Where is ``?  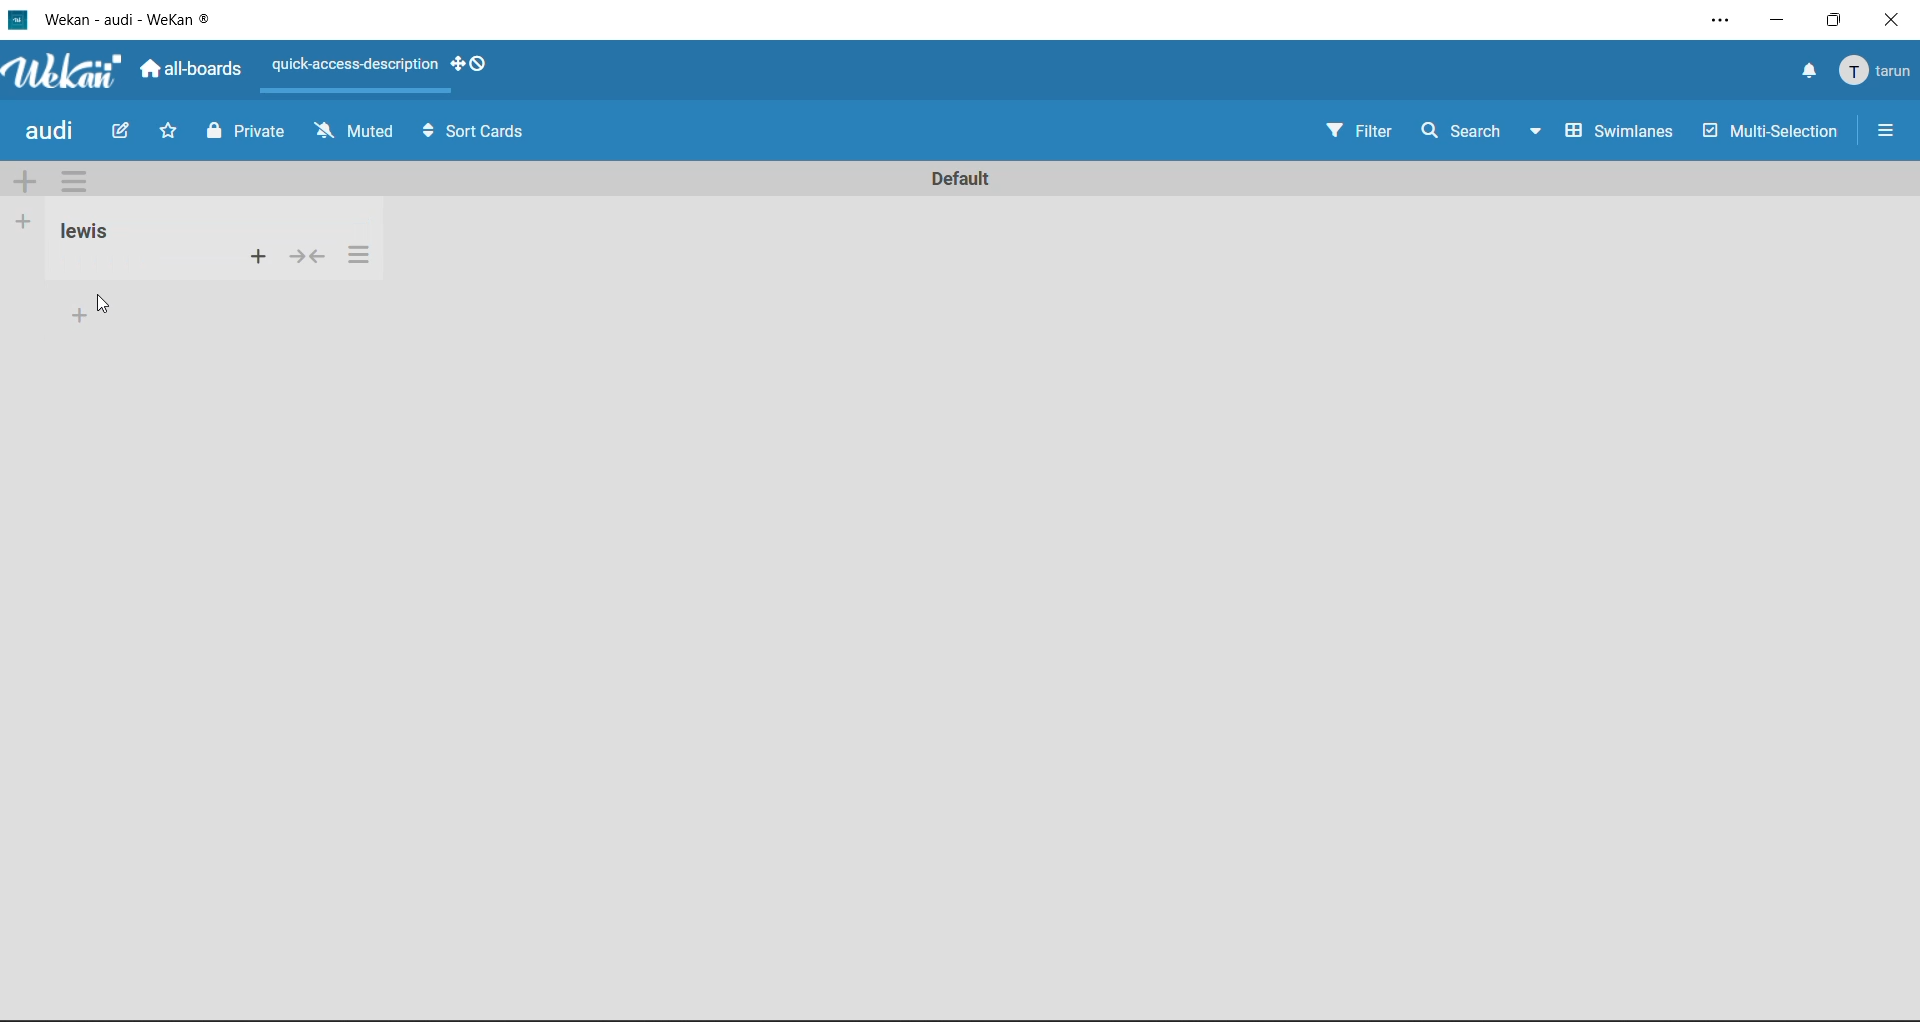  is located at coordinates (305, 256).